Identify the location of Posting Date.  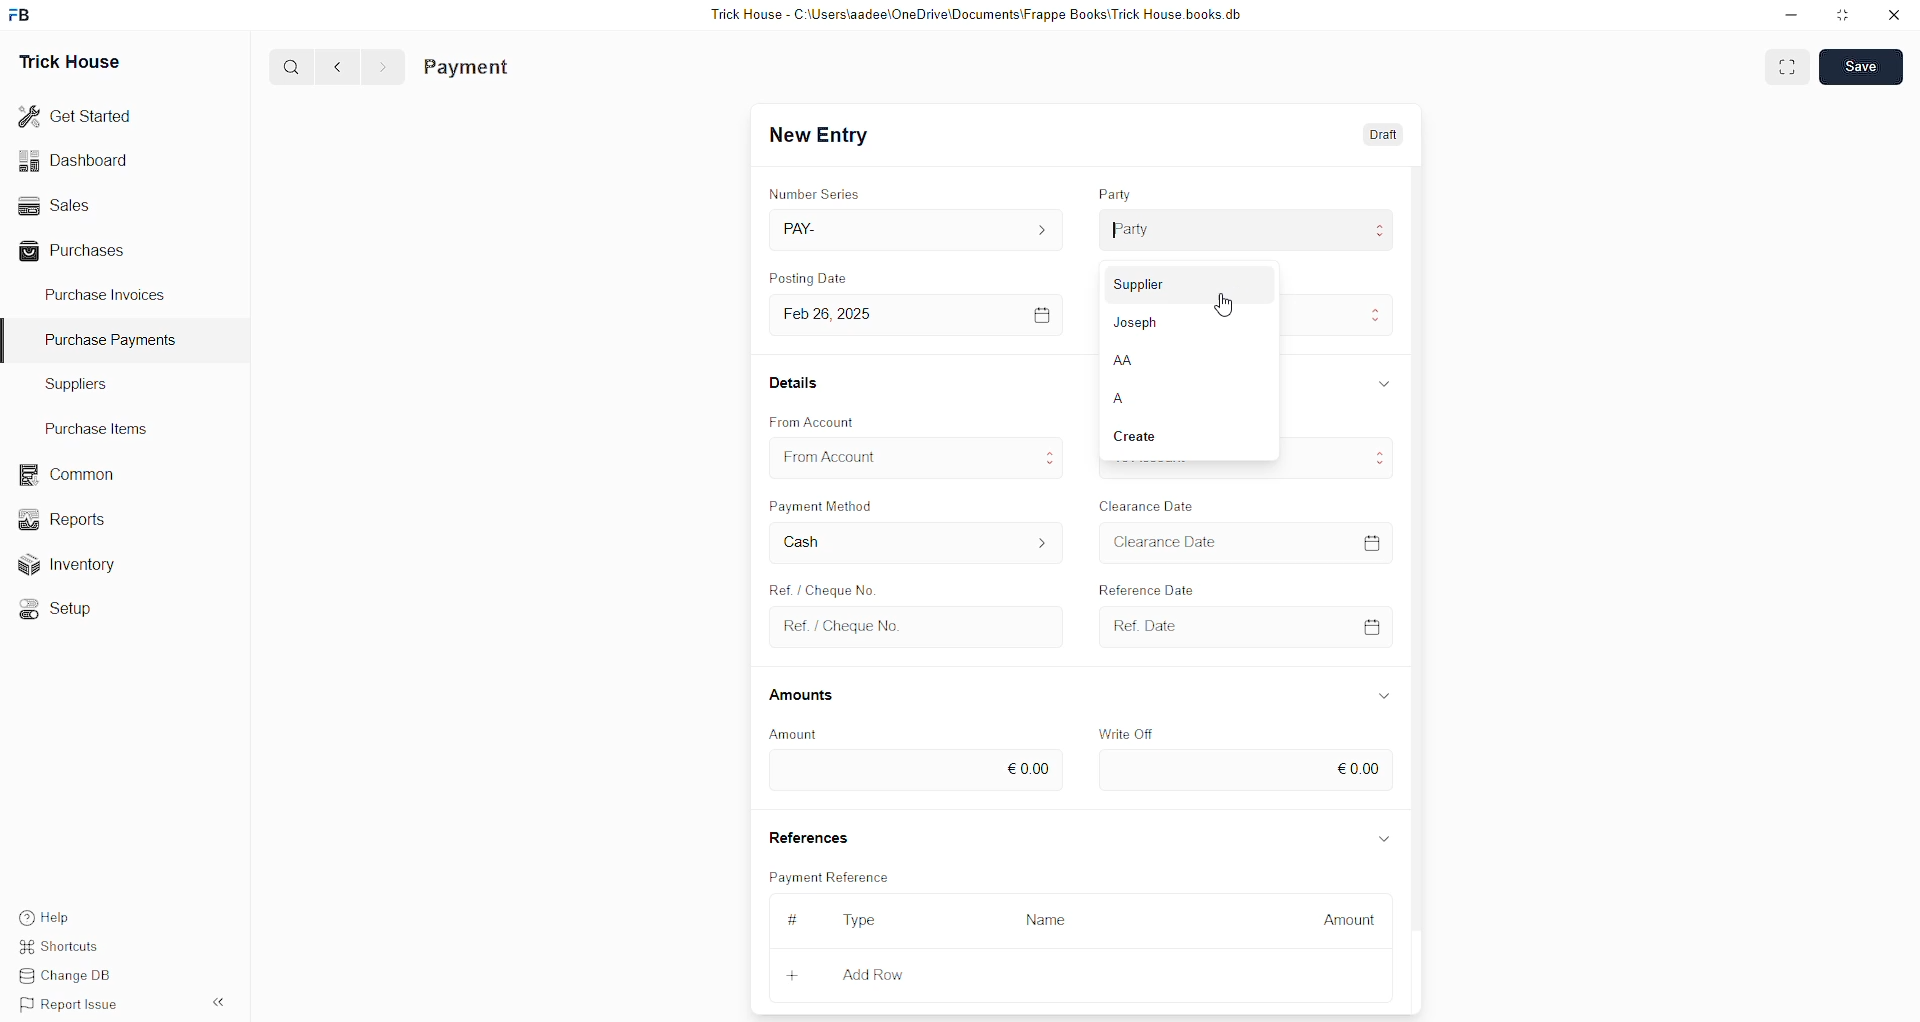
(823, 275).